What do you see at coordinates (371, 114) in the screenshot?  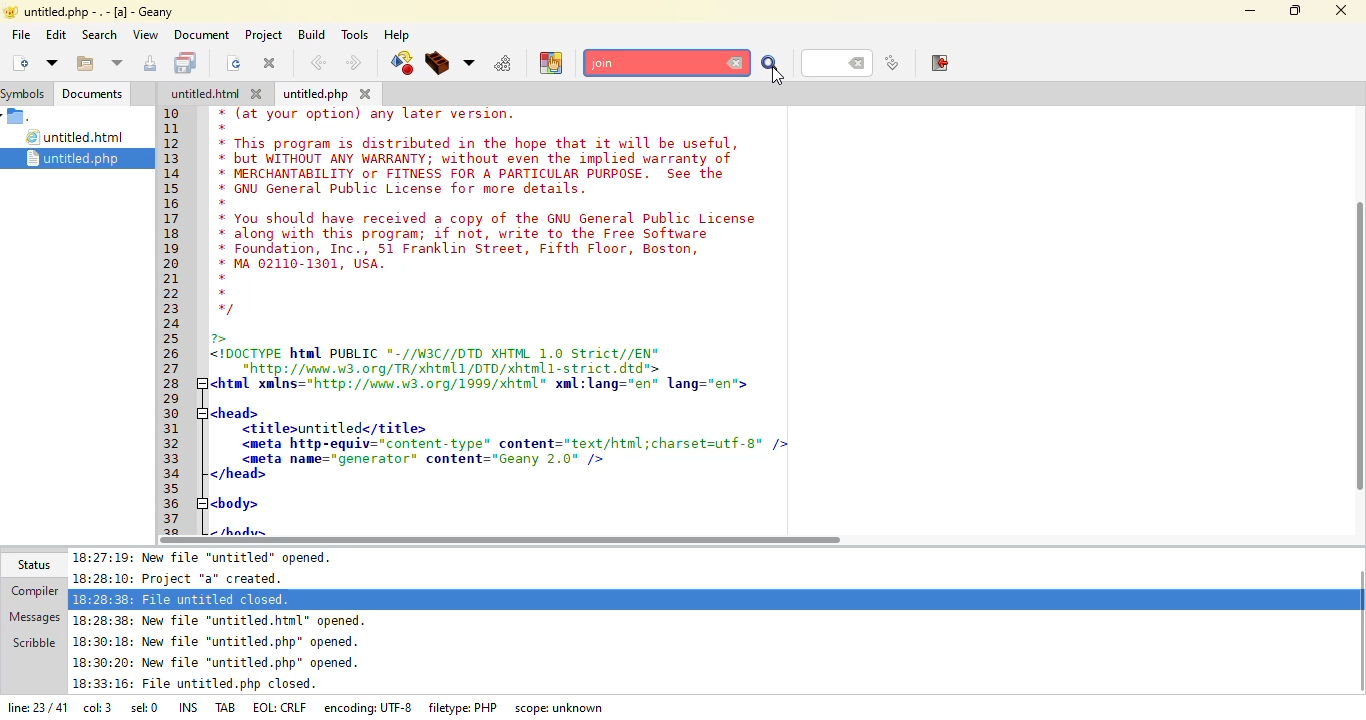 I see `* (at your option) any later version.` at bounding box center [371, 114].